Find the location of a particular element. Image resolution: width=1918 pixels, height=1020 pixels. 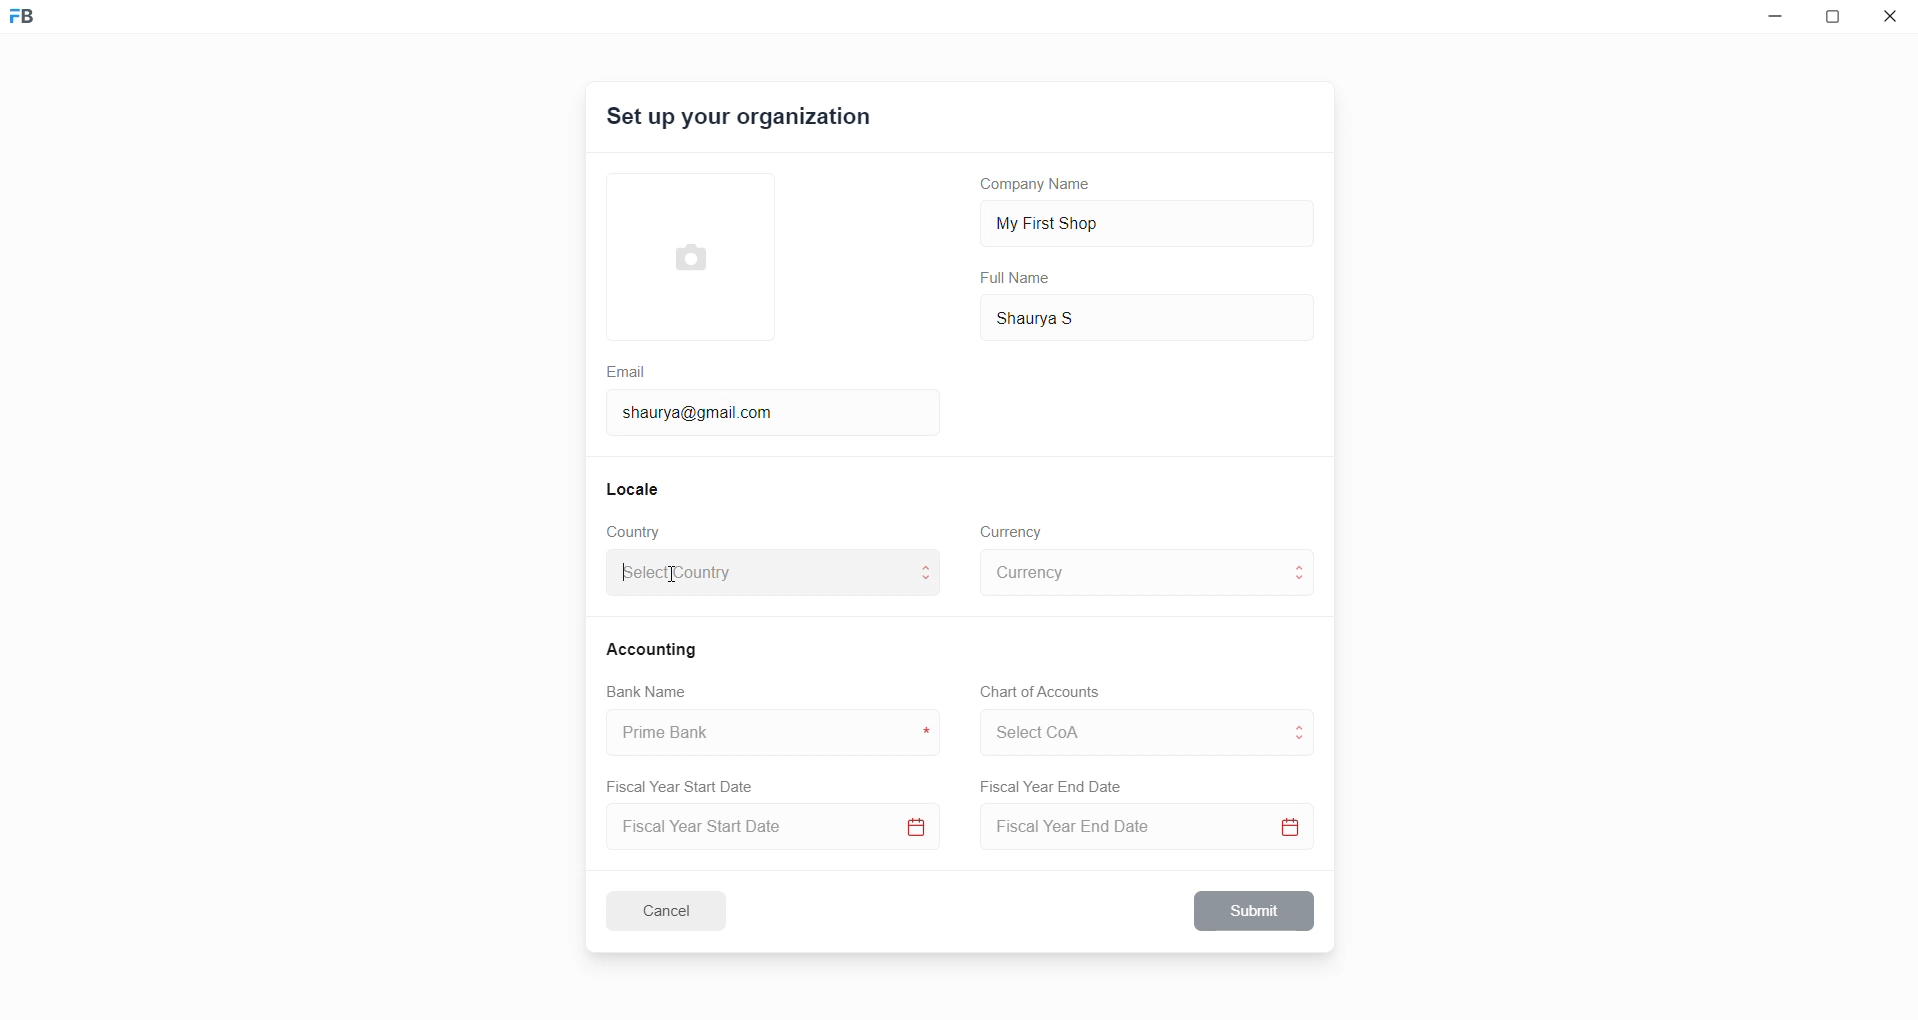

Fiscal Year End Date is located at coordinates (1053, 787).